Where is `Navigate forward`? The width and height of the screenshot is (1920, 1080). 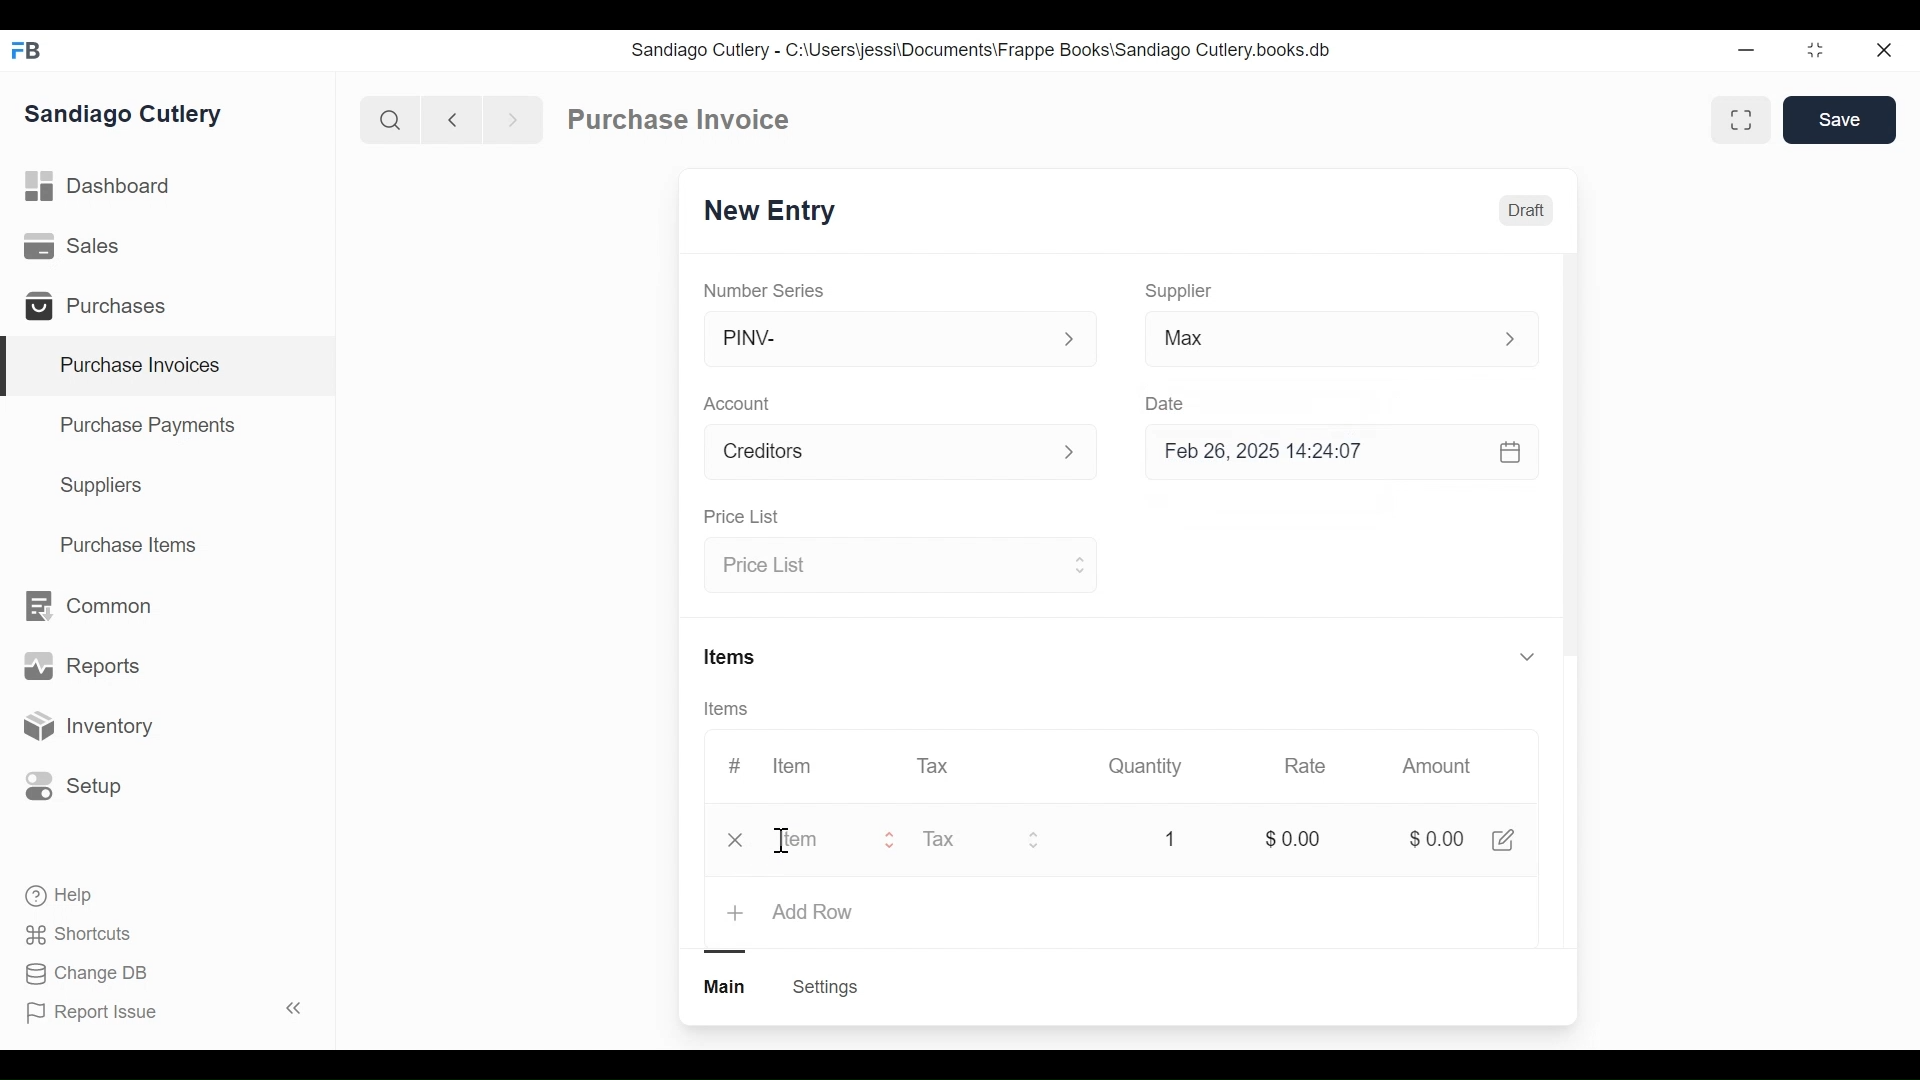
Navigate forward is located at coordinates (512, 118).